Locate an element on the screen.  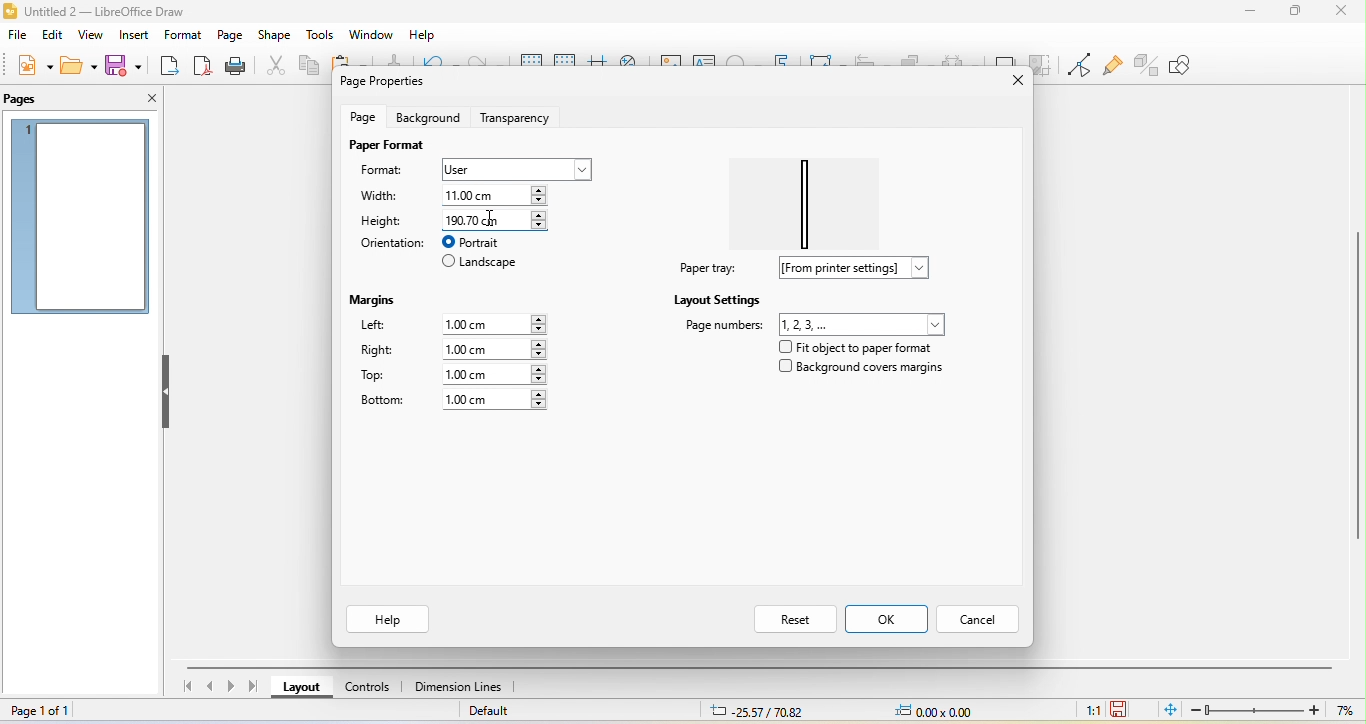
close is located at coordinates (1340, 11).